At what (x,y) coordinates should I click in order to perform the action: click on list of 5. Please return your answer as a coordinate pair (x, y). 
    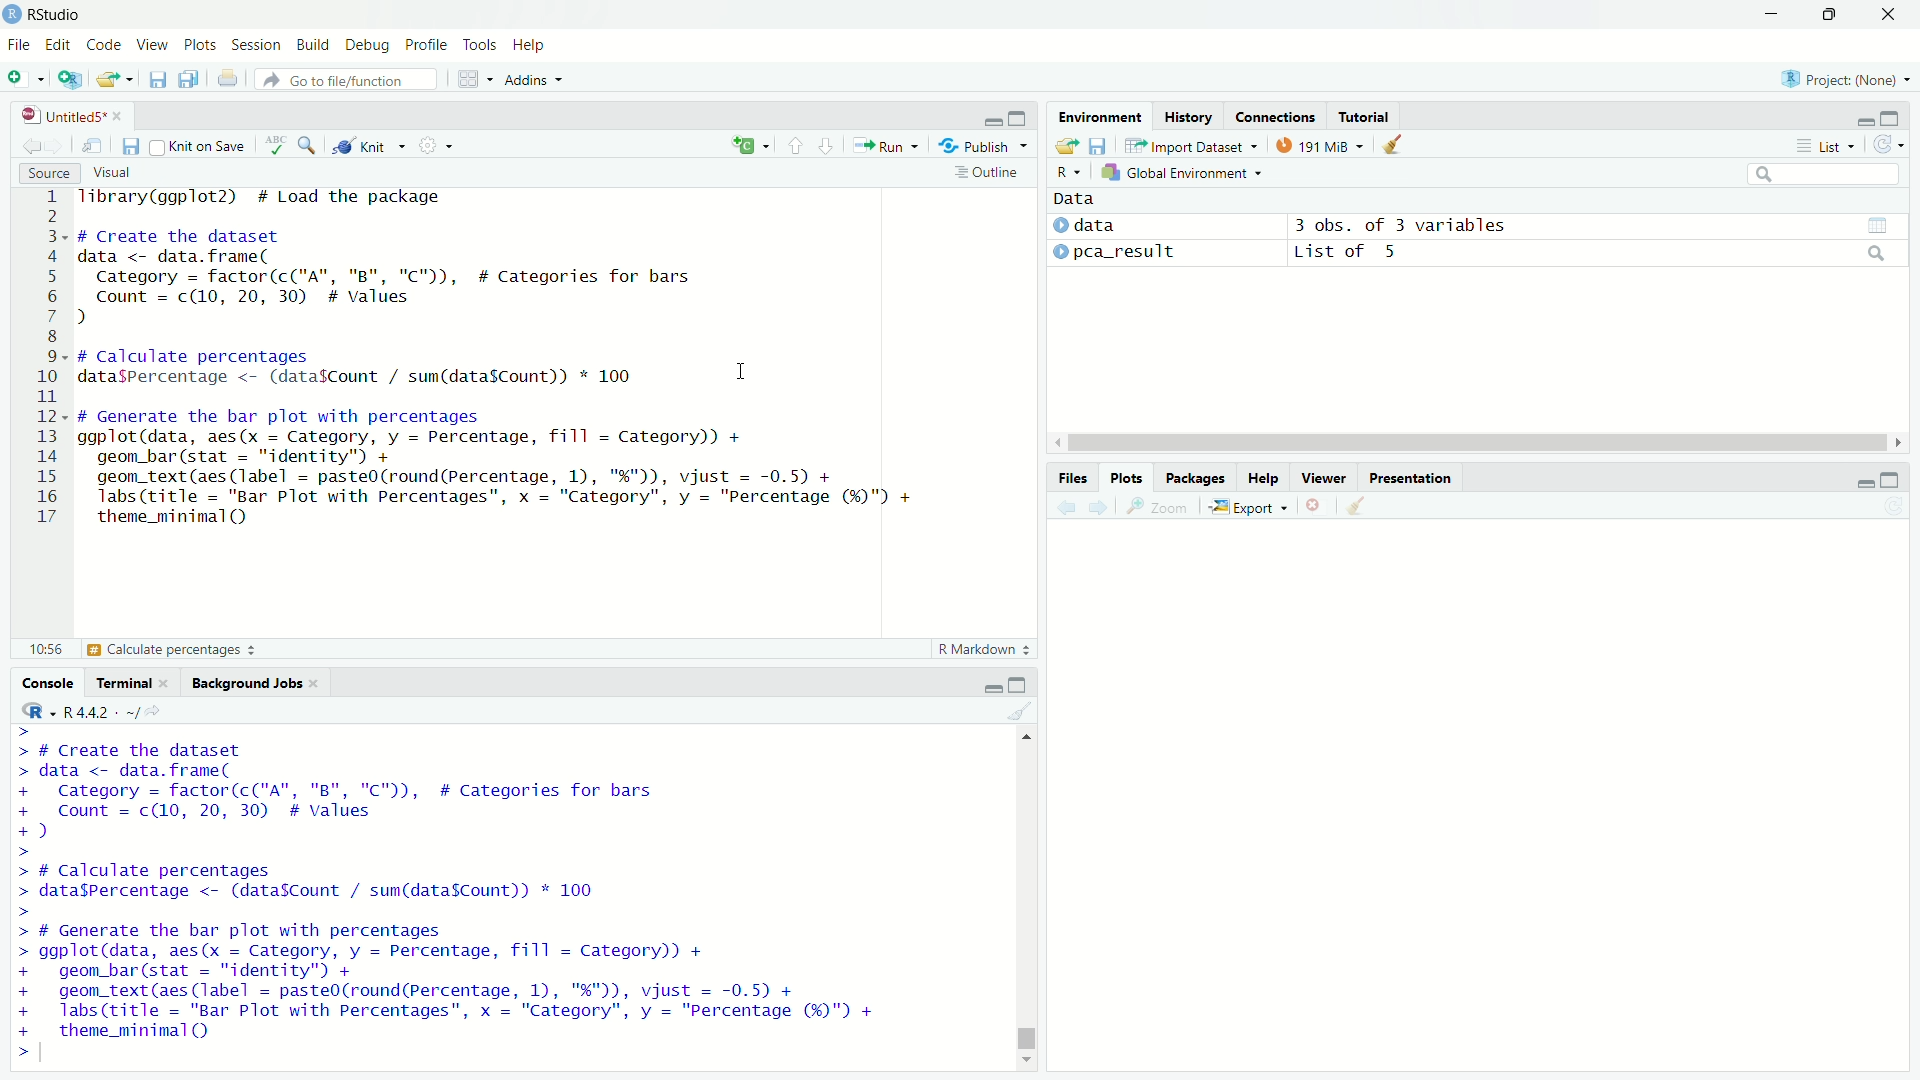
    Looking at the image, I should click on (1594, 252).